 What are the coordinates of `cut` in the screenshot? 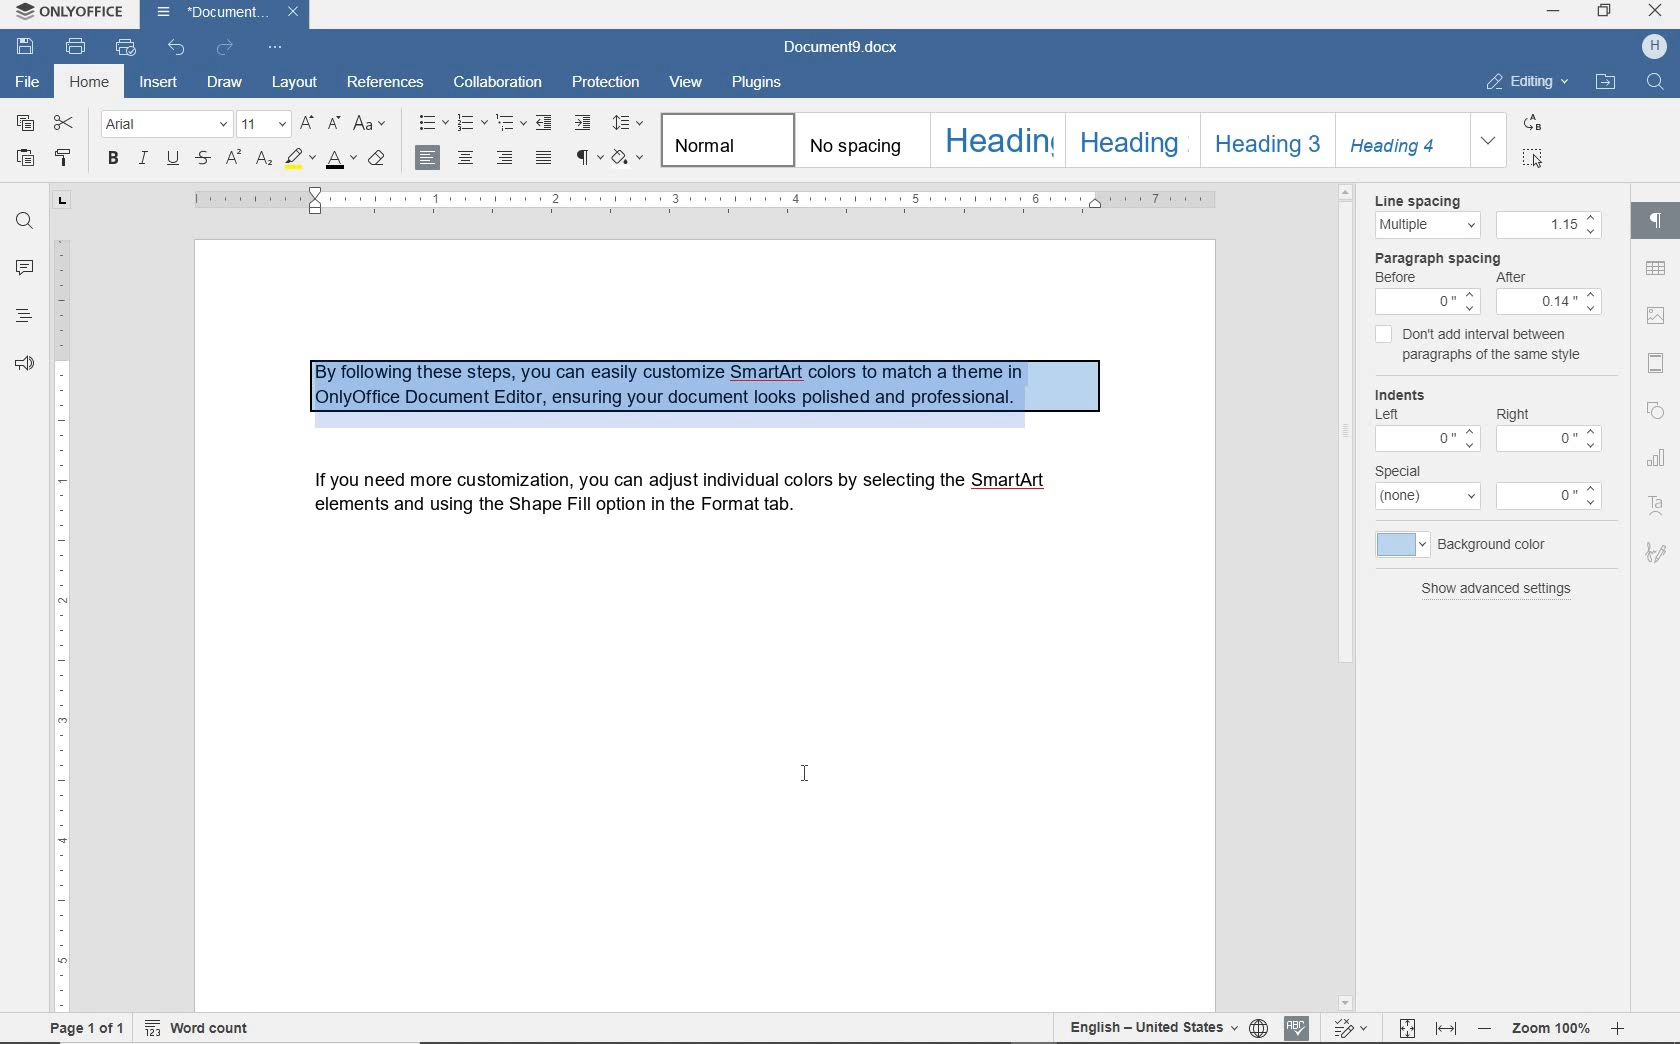 It's located at (65, 123).